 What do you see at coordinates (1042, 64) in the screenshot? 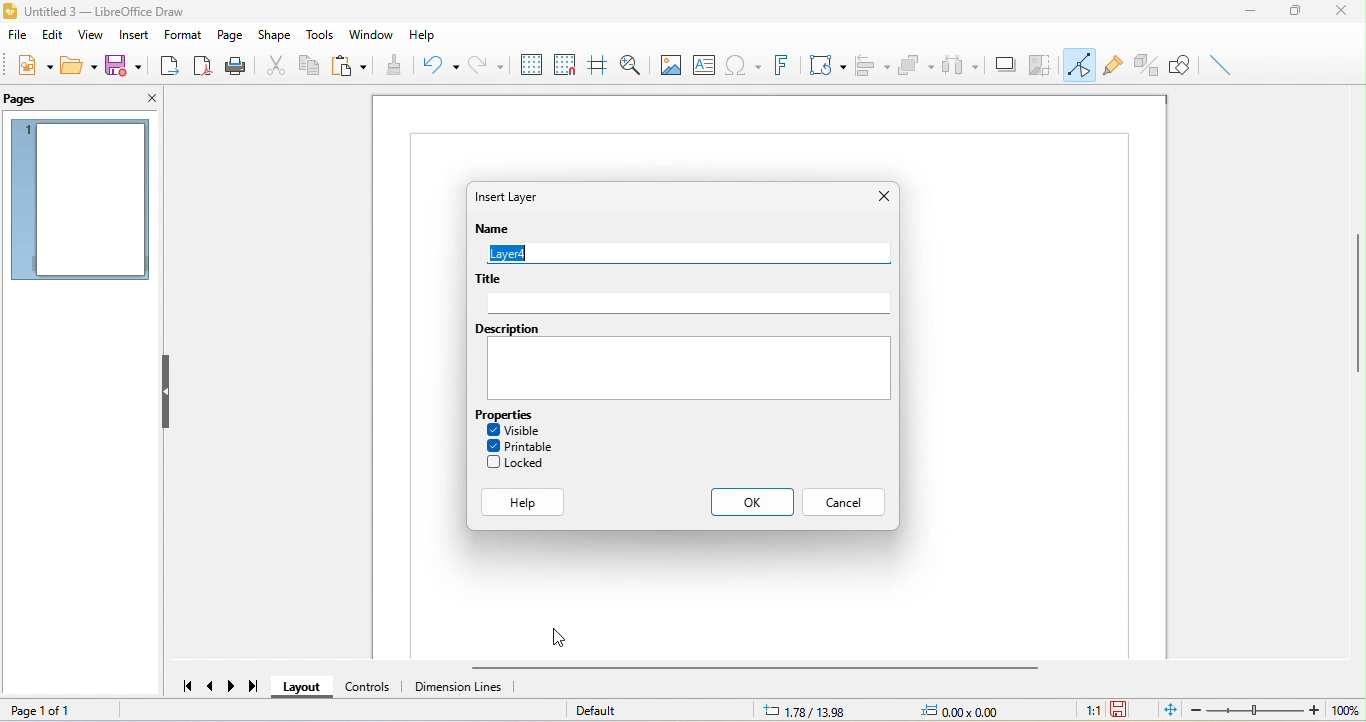
I see `crop image` at bounding box center [1042, 64].